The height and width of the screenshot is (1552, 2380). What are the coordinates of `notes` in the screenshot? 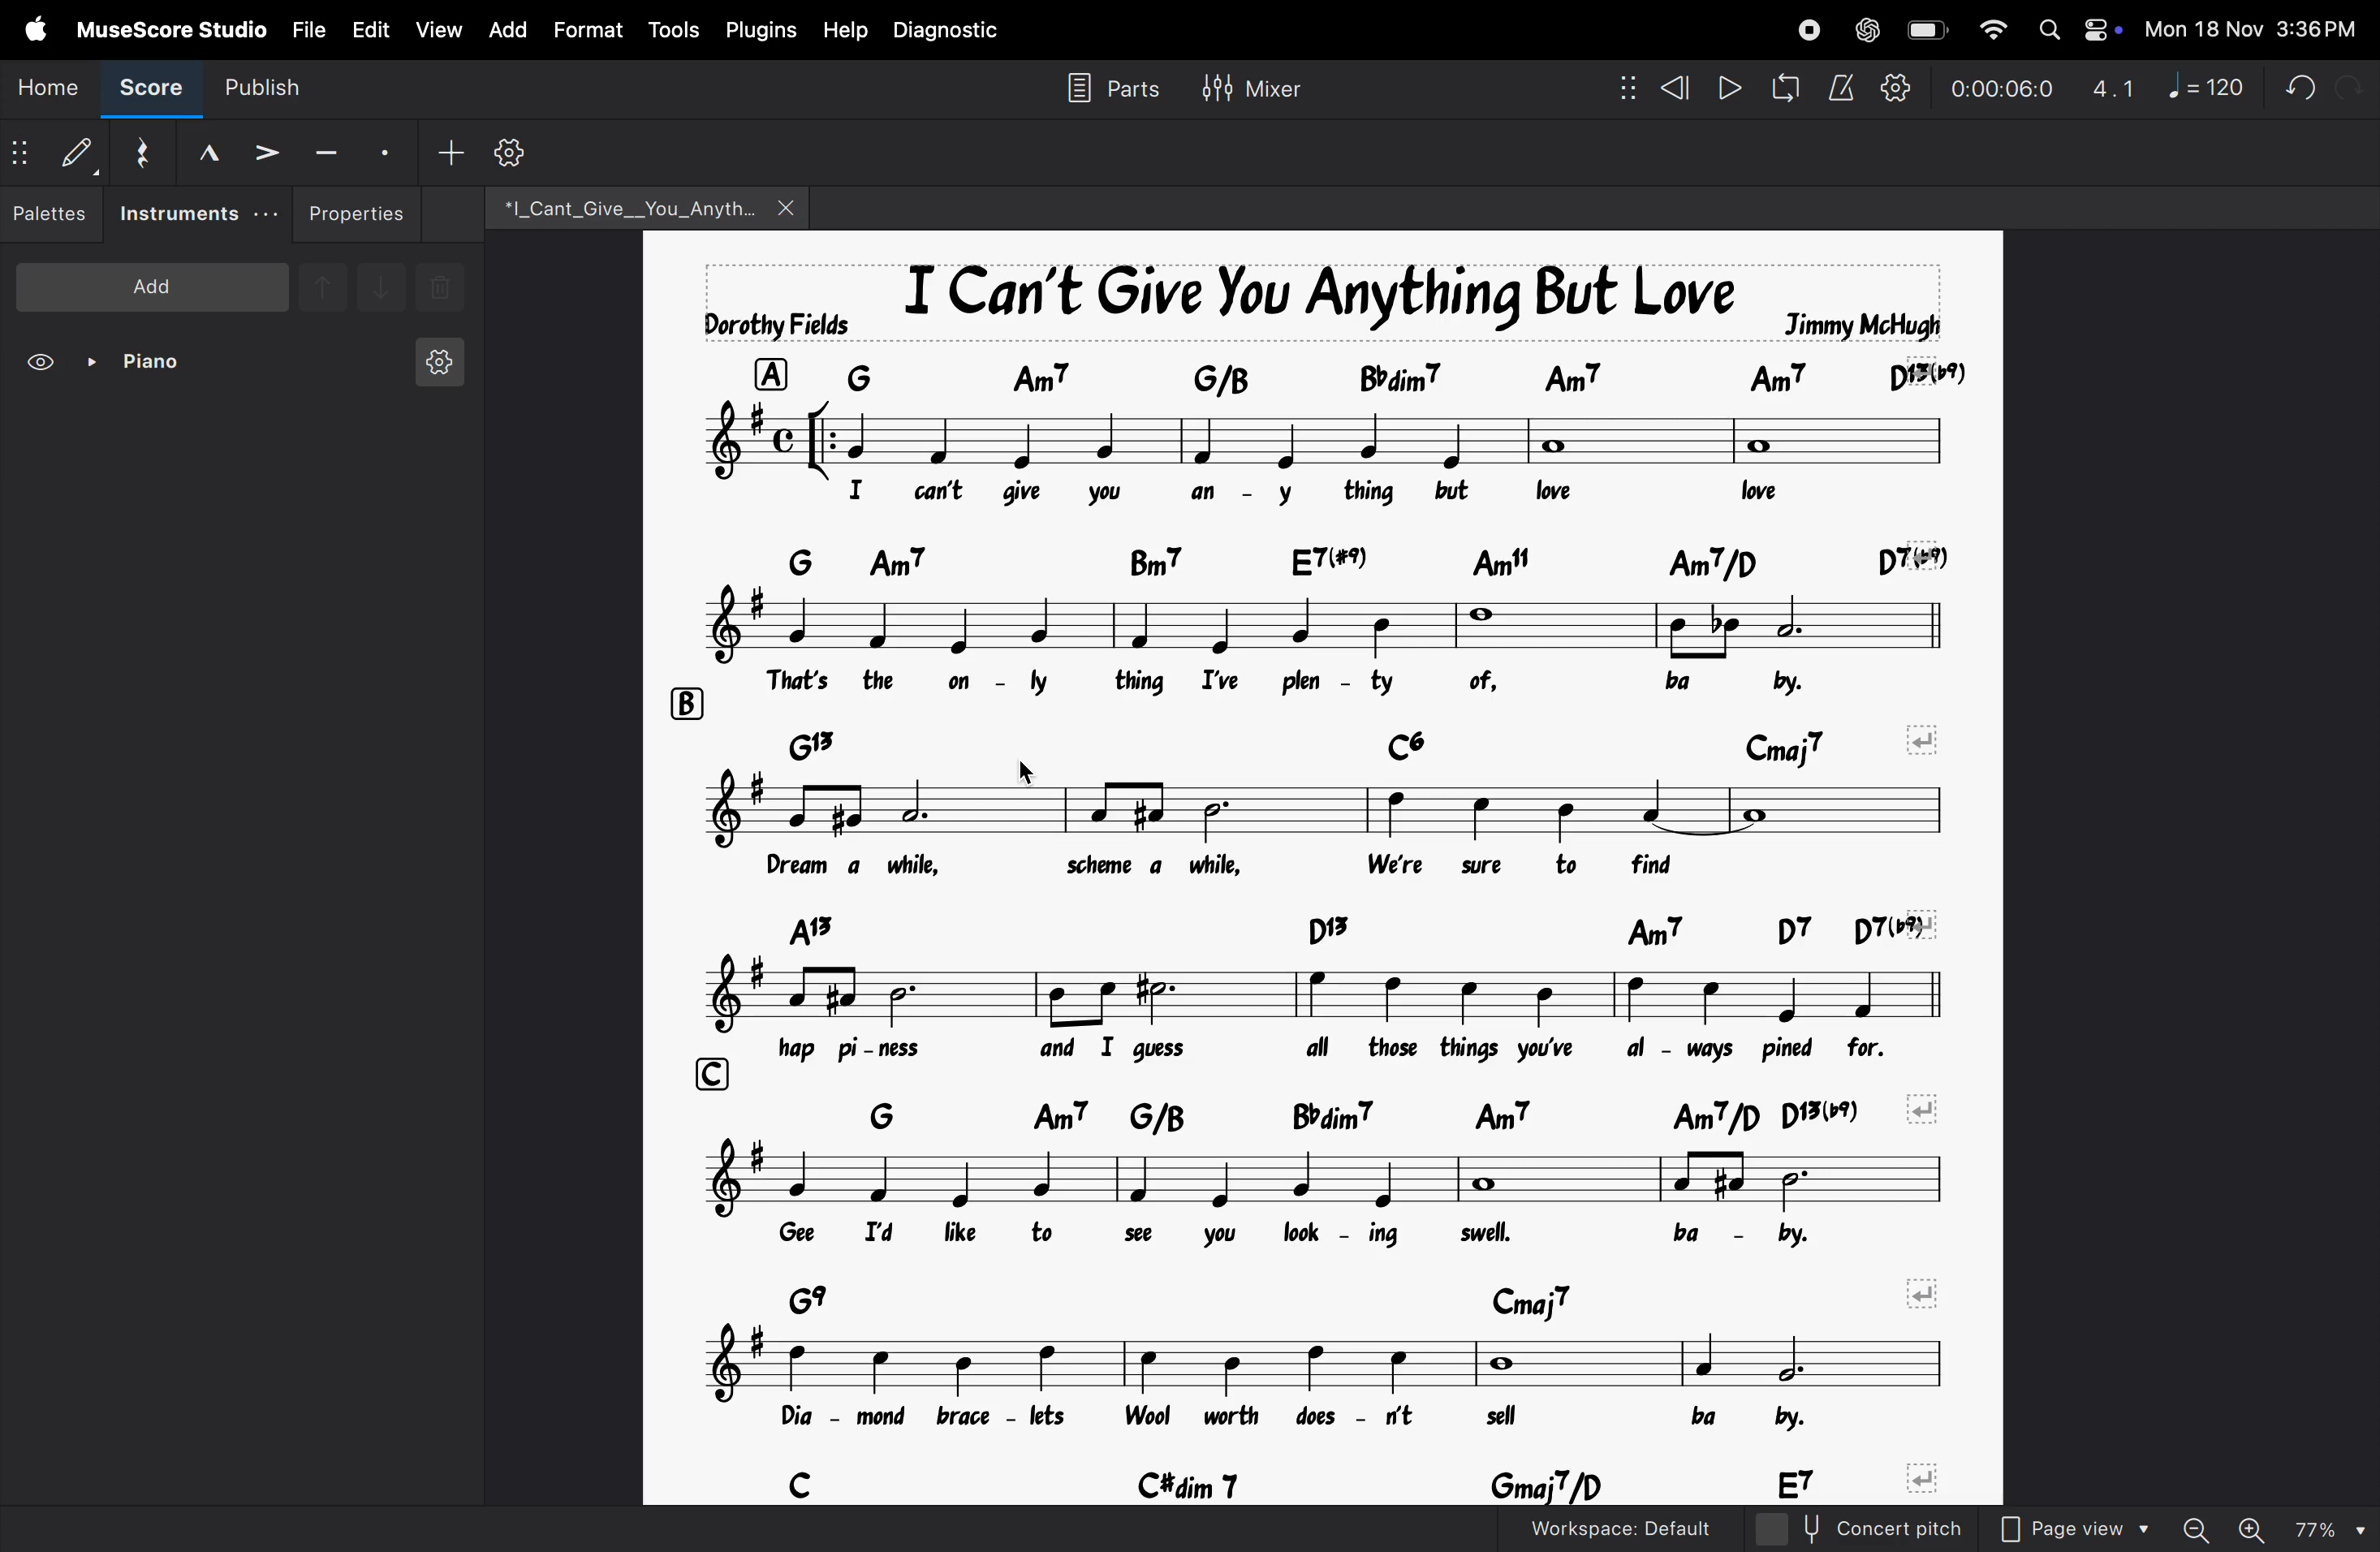 It's located at (1333, 995).